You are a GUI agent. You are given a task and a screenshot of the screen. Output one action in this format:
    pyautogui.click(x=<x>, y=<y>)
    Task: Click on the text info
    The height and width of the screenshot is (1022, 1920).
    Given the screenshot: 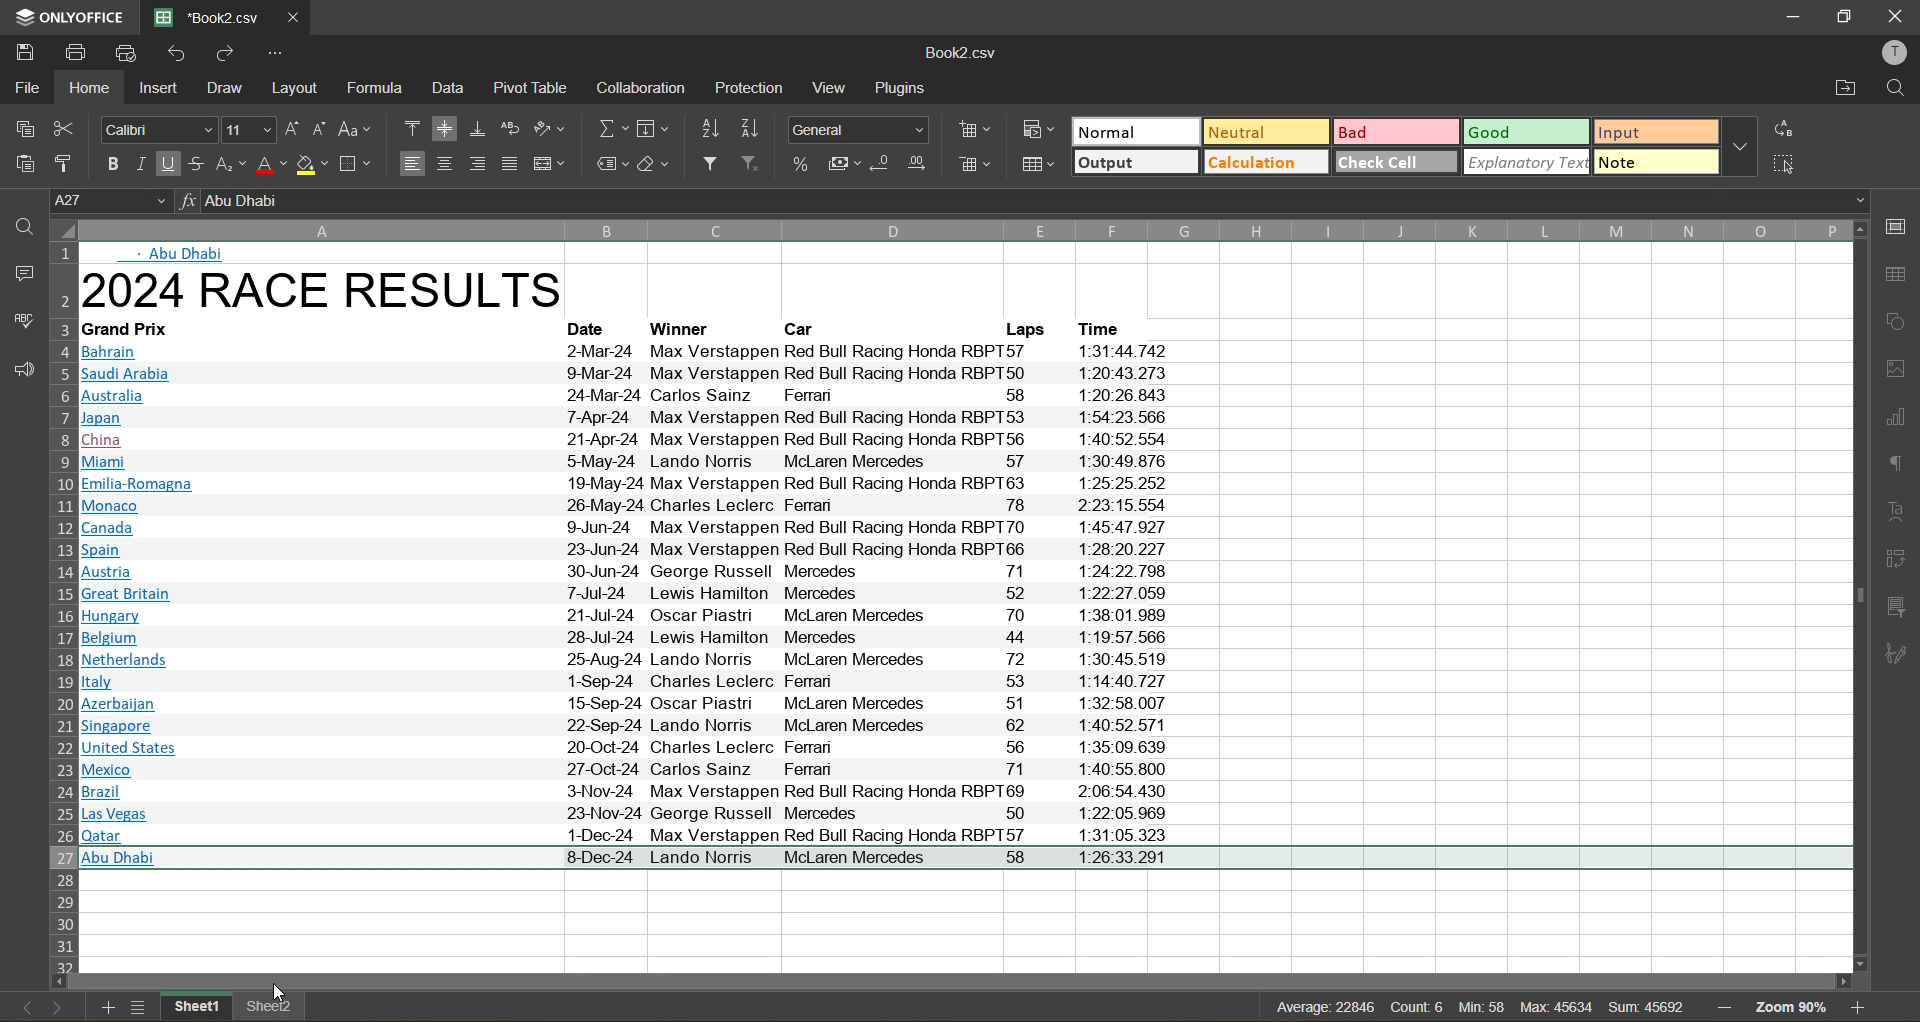 What is the action you would take?
    pyautogui.click(x=629, y=418)
    